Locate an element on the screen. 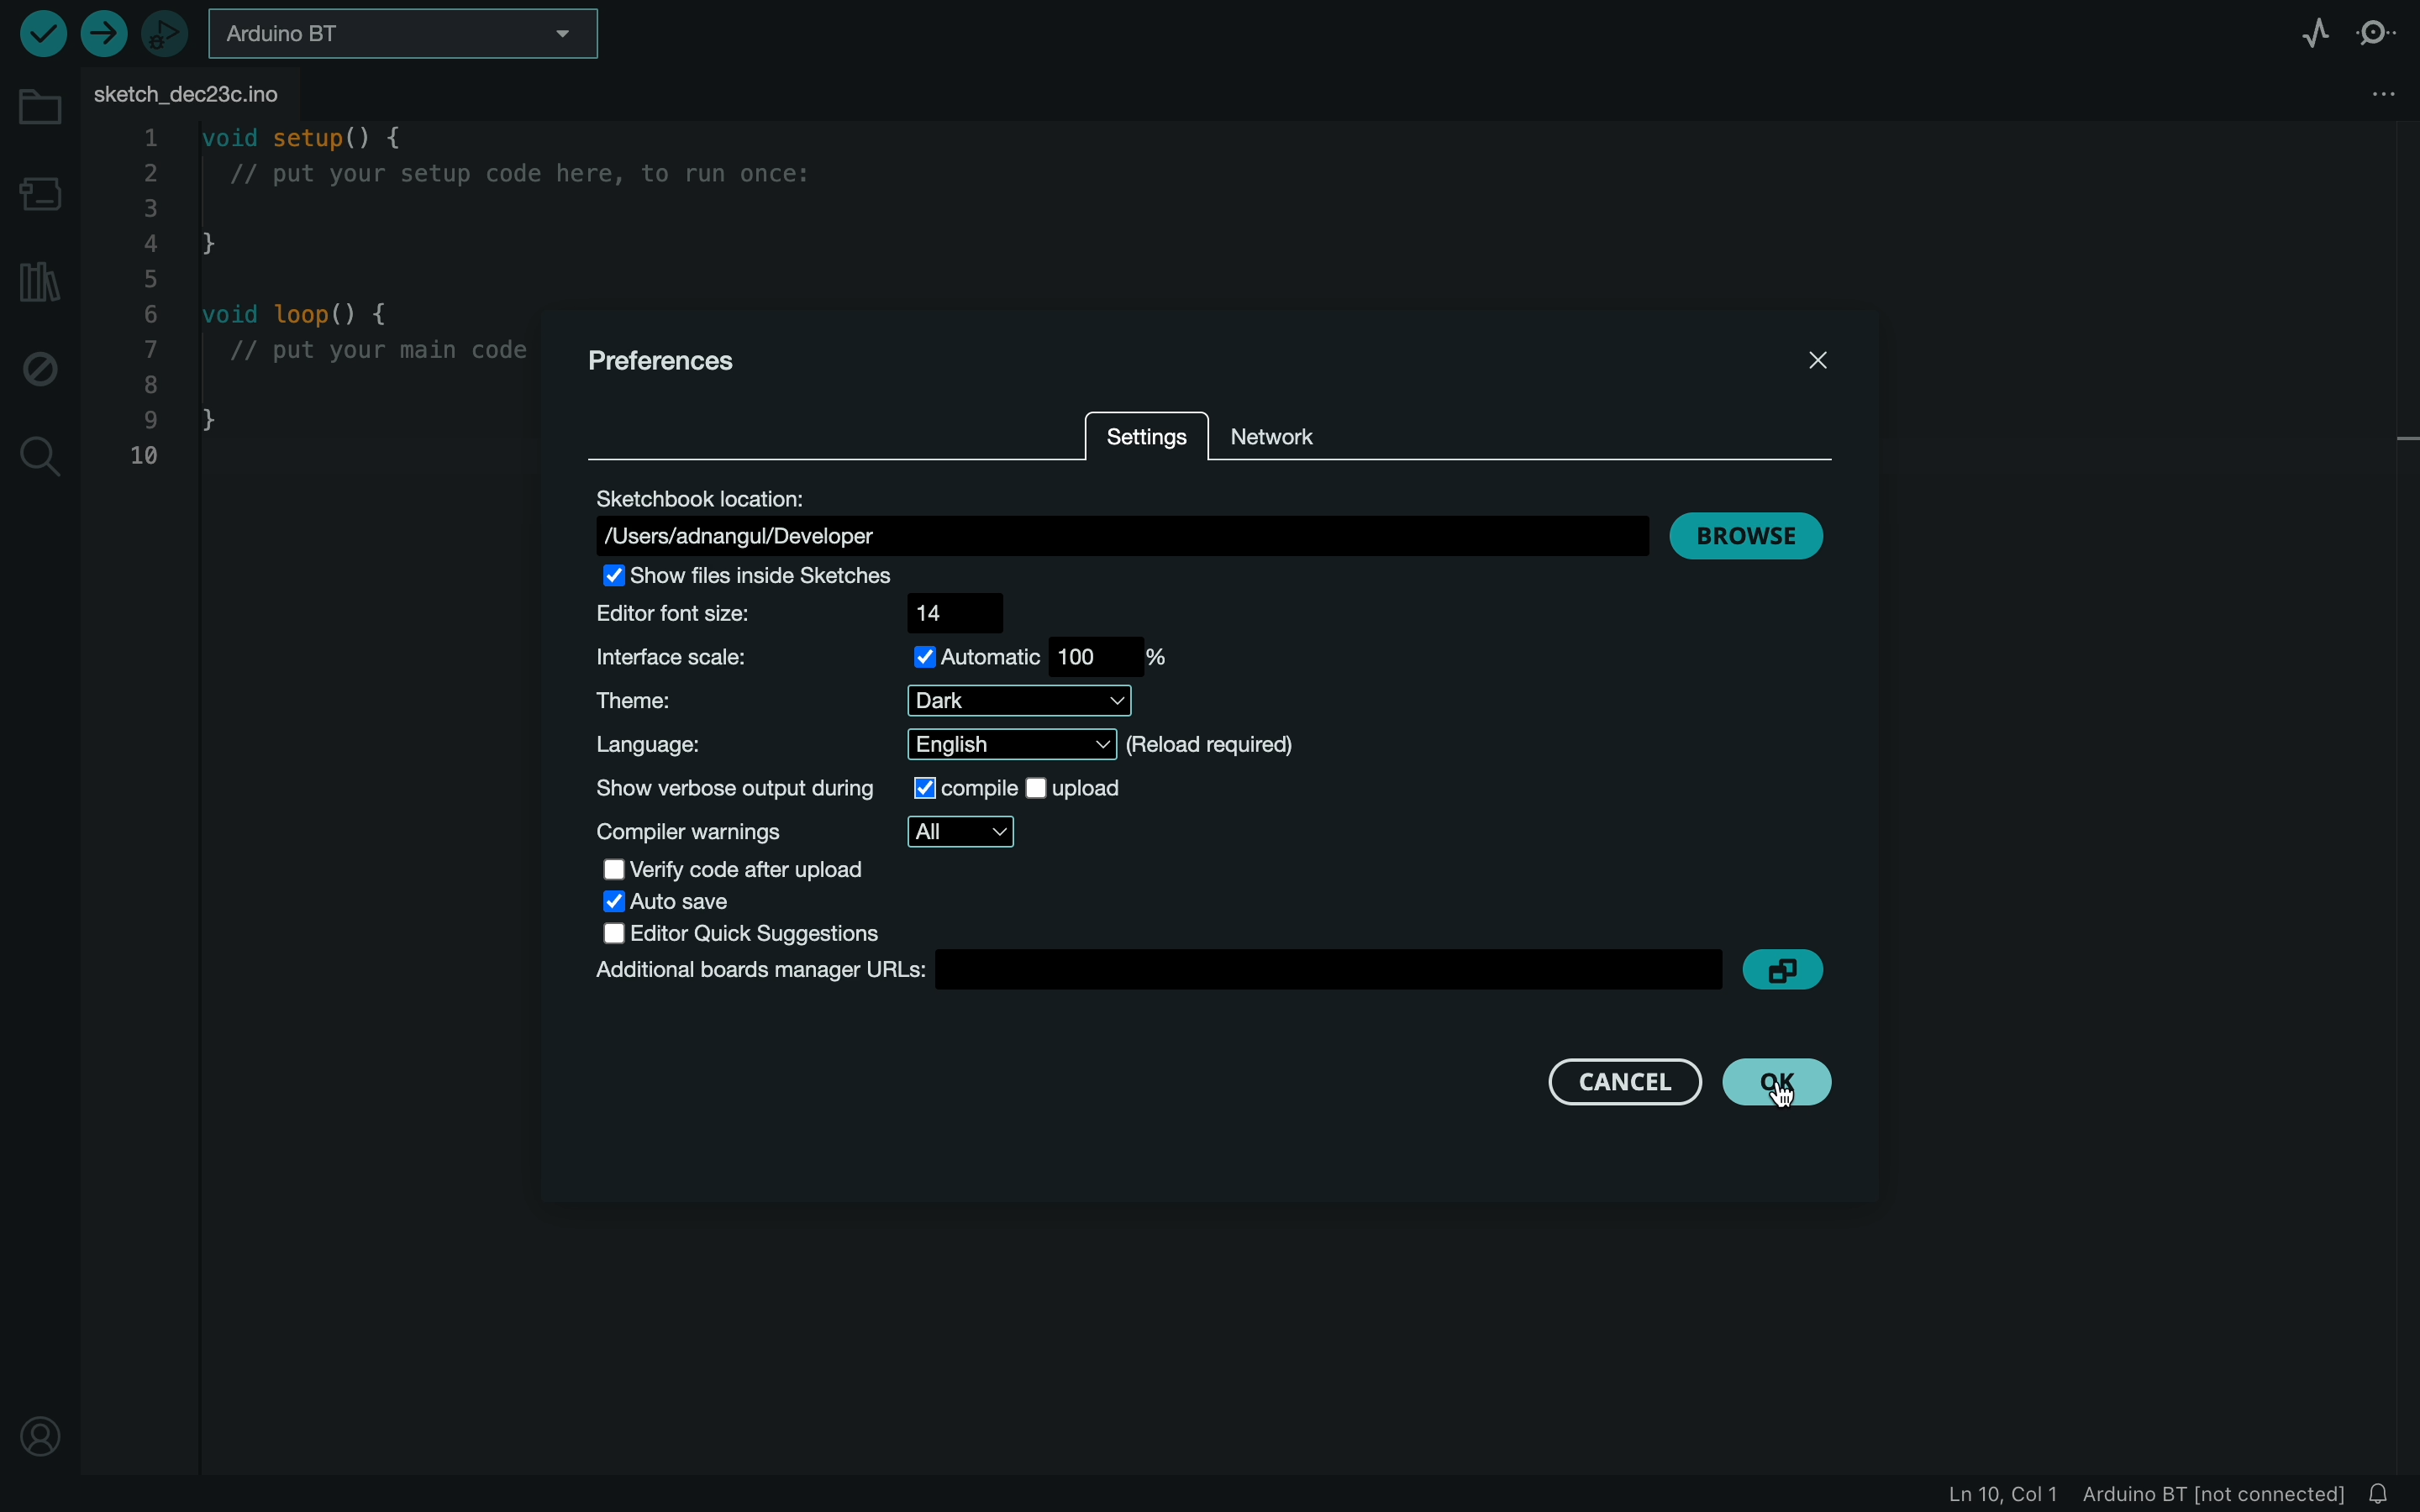  serial plotter is located at coordinates (2319, 32).